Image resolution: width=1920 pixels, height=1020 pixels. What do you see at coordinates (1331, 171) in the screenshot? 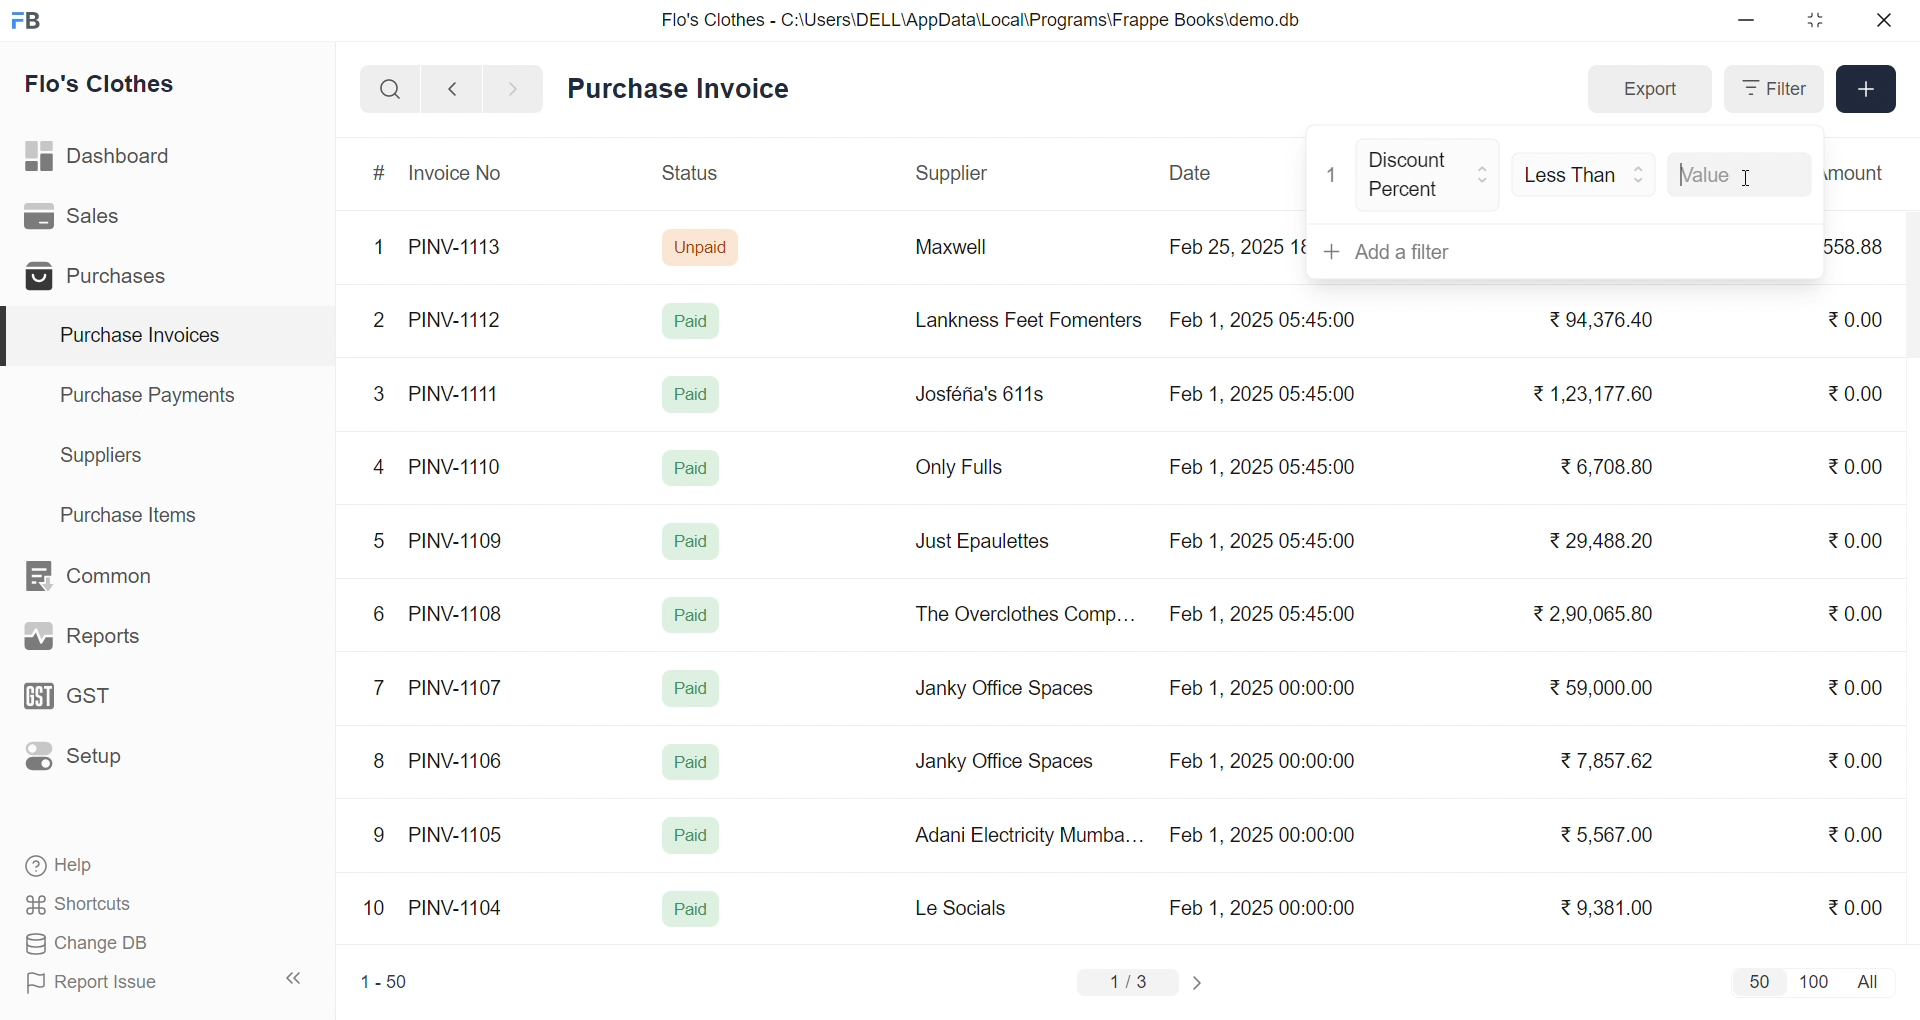
I see `1` at bounding box center [1331, 171].